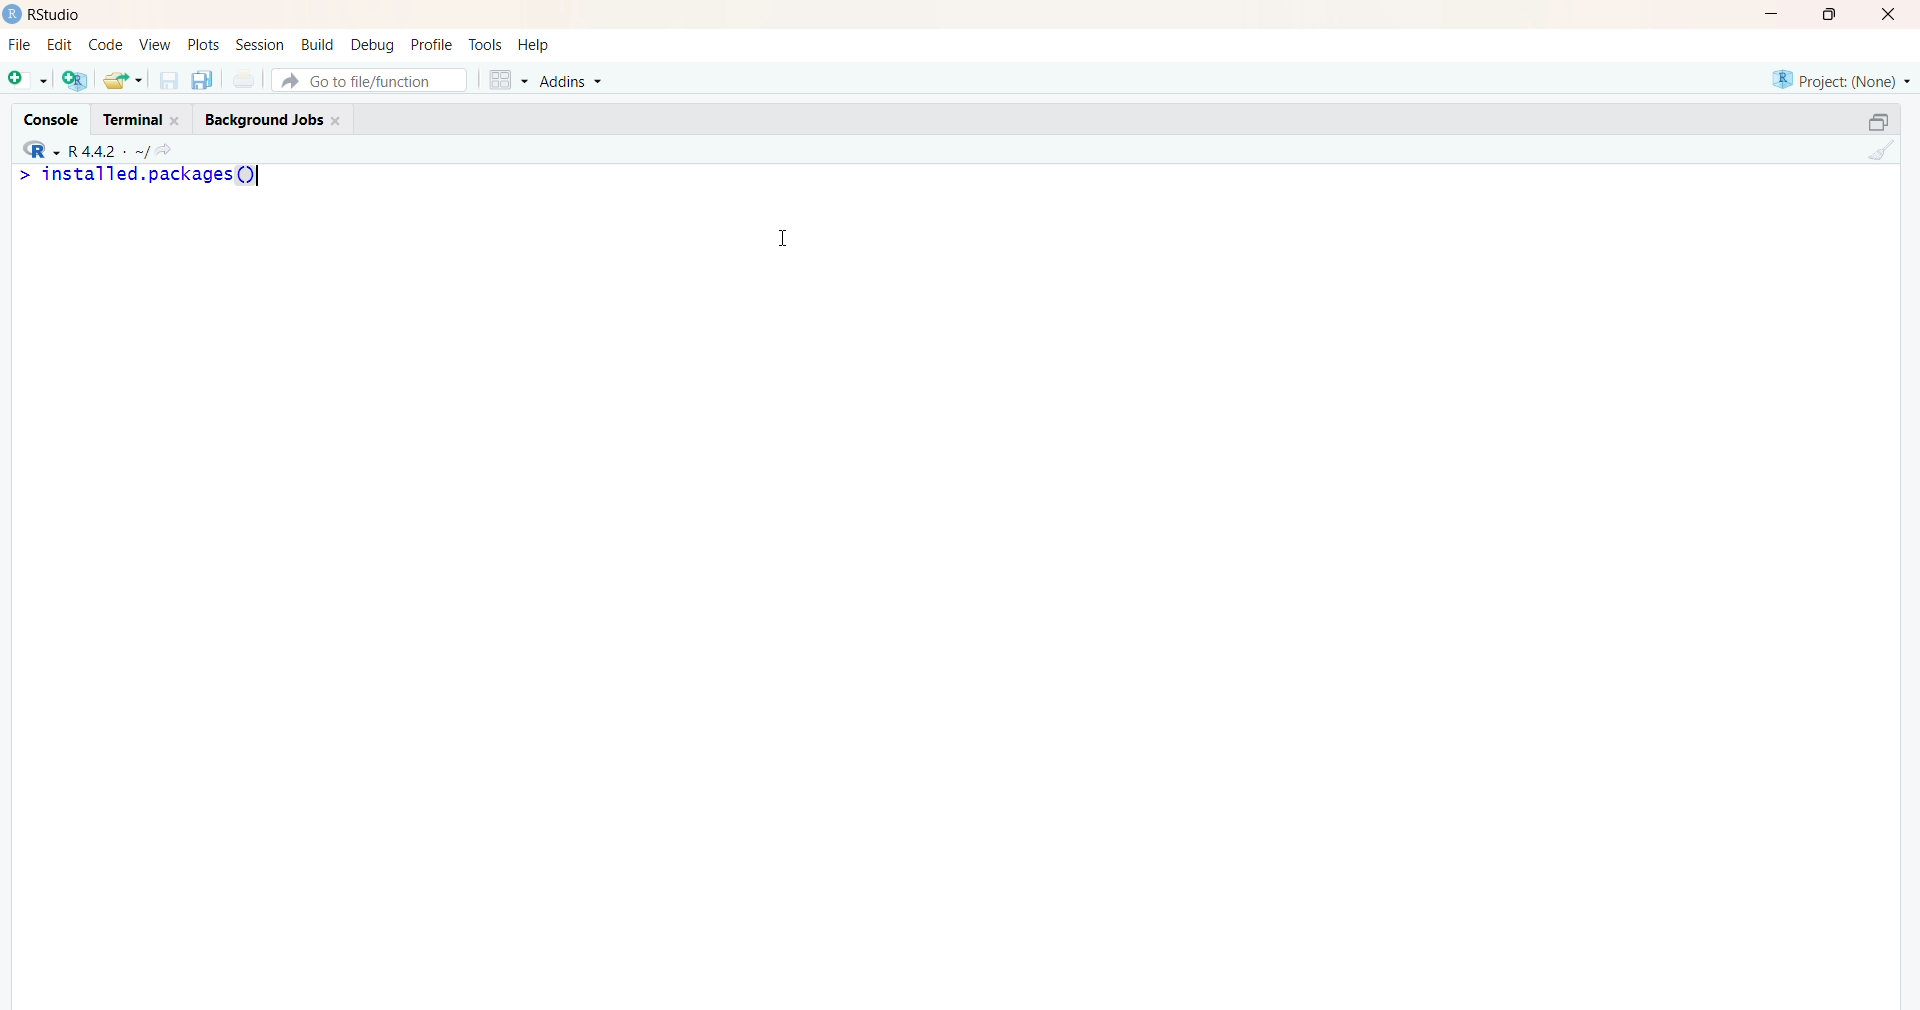  What do you see at coordinates (1893, 13) in the screenshot?
I see `close` at bounding box center [1893, 13].